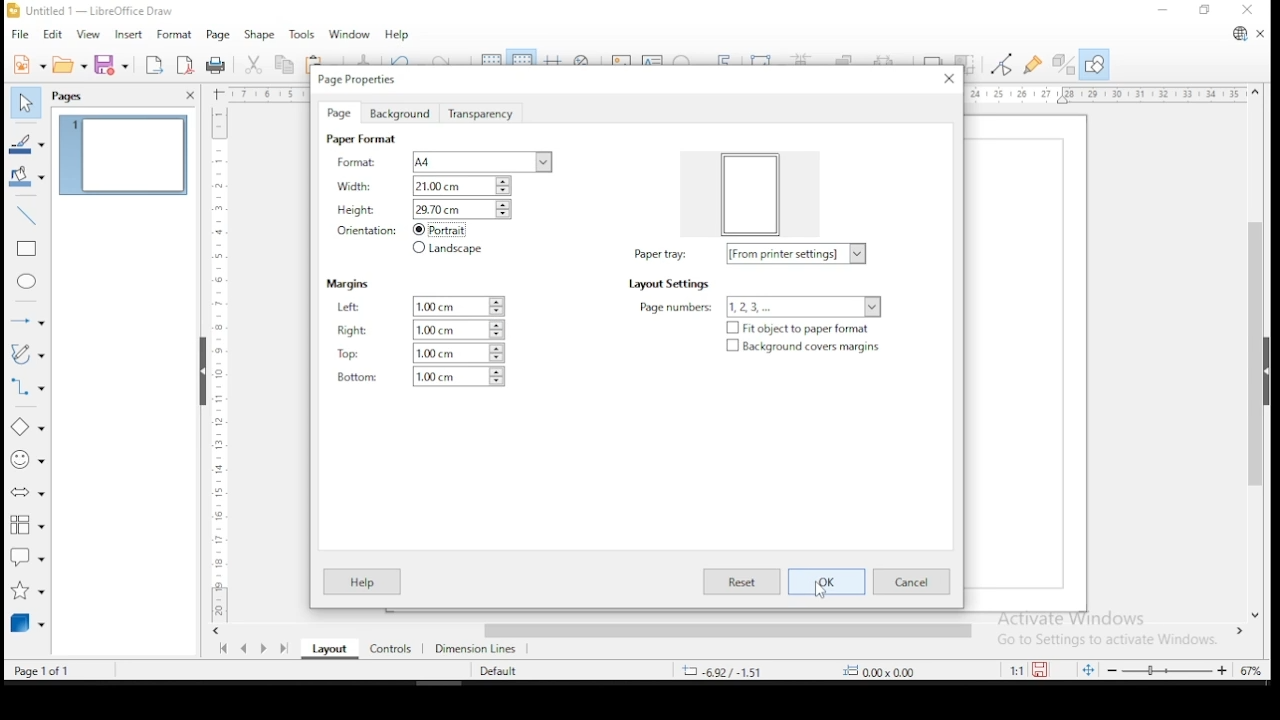 This screenshot has width=1280, height=720. What do you see at coordinates (303, 33) in the screenshot?
I see `tools` at bounding box center [303, 33].